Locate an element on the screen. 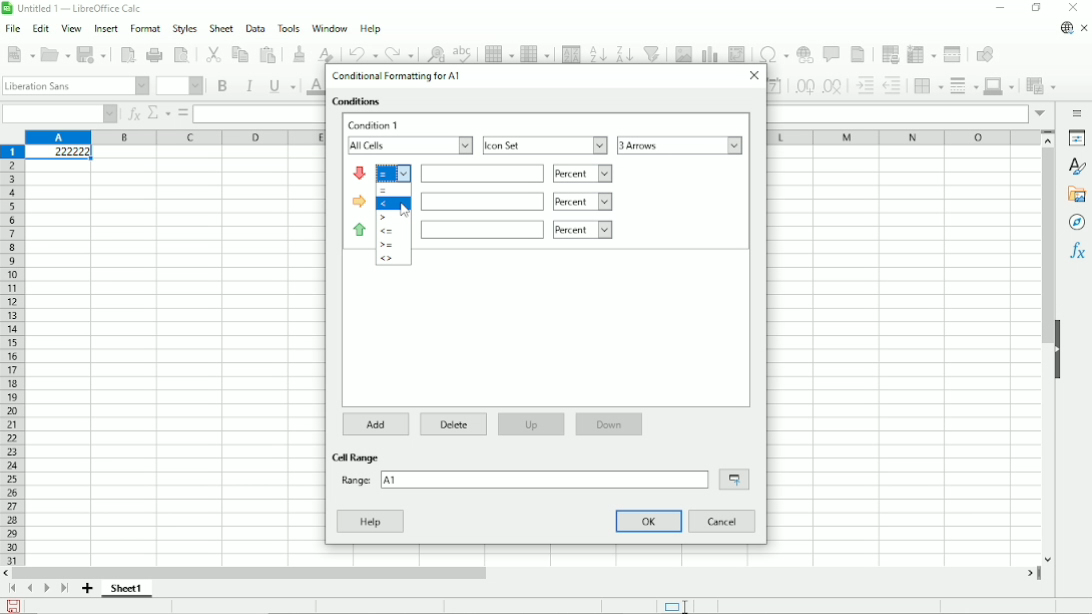 This screenshot has height=614, width=1092. Conditional is located at coordinates (1039, 86).